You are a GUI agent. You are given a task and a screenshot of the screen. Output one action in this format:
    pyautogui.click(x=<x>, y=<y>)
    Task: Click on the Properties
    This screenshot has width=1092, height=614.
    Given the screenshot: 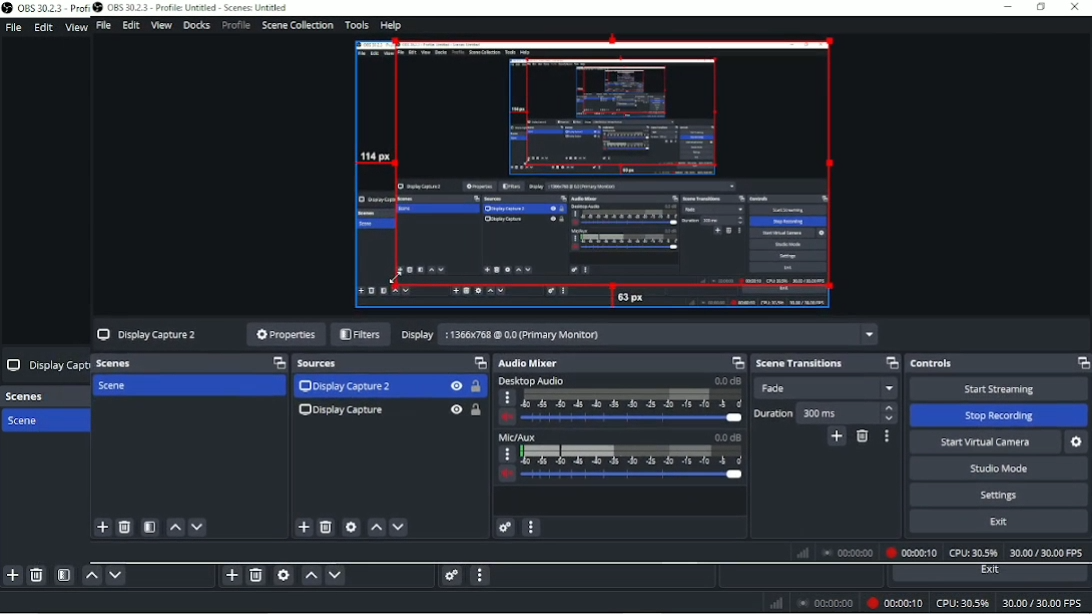 What is the action you would take?
    pyautogui.click(x=285, y=332)
    